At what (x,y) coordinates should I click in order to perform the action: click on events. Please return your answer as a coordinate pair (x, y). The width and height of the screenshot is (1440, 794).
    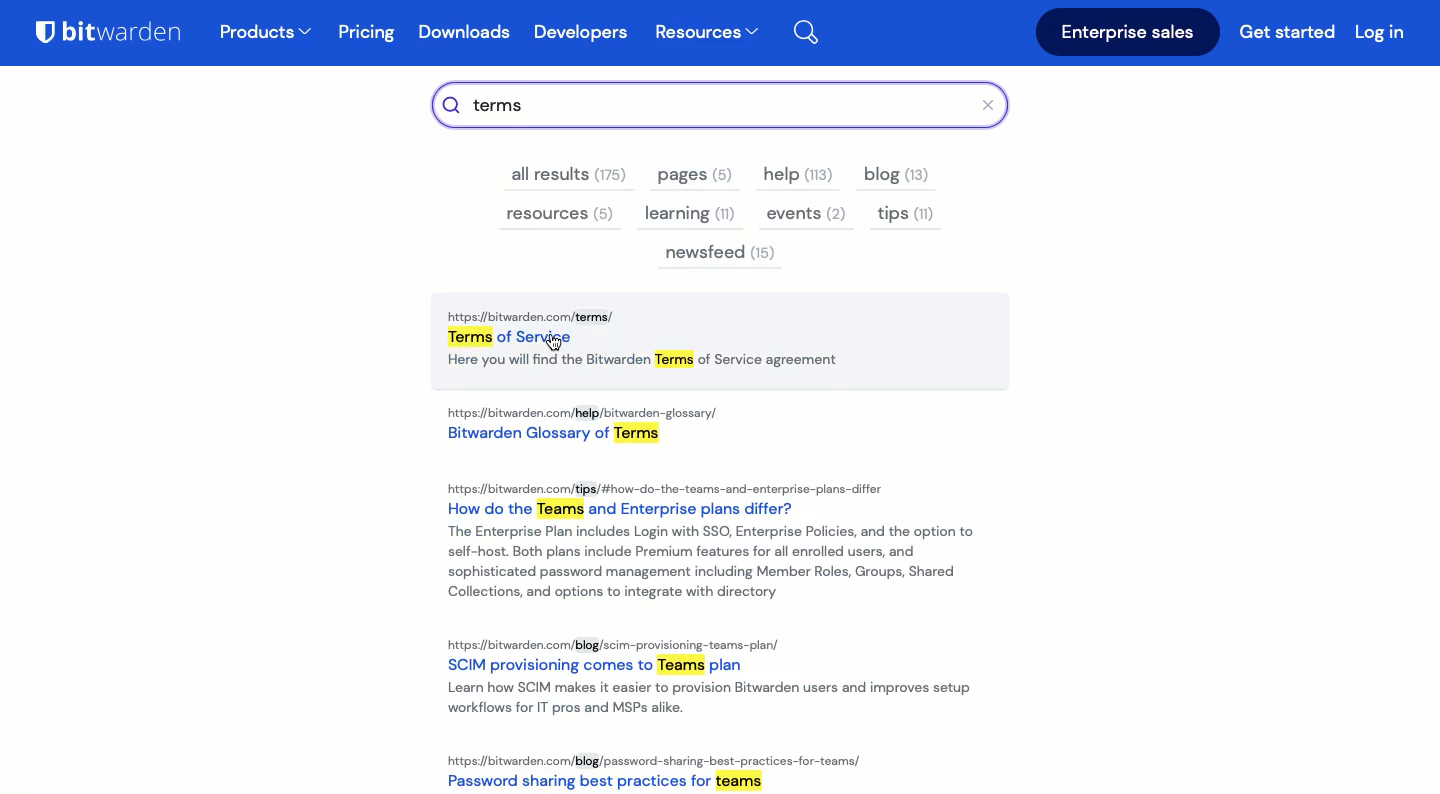
    Looking at the image, I should click on (804, 215).